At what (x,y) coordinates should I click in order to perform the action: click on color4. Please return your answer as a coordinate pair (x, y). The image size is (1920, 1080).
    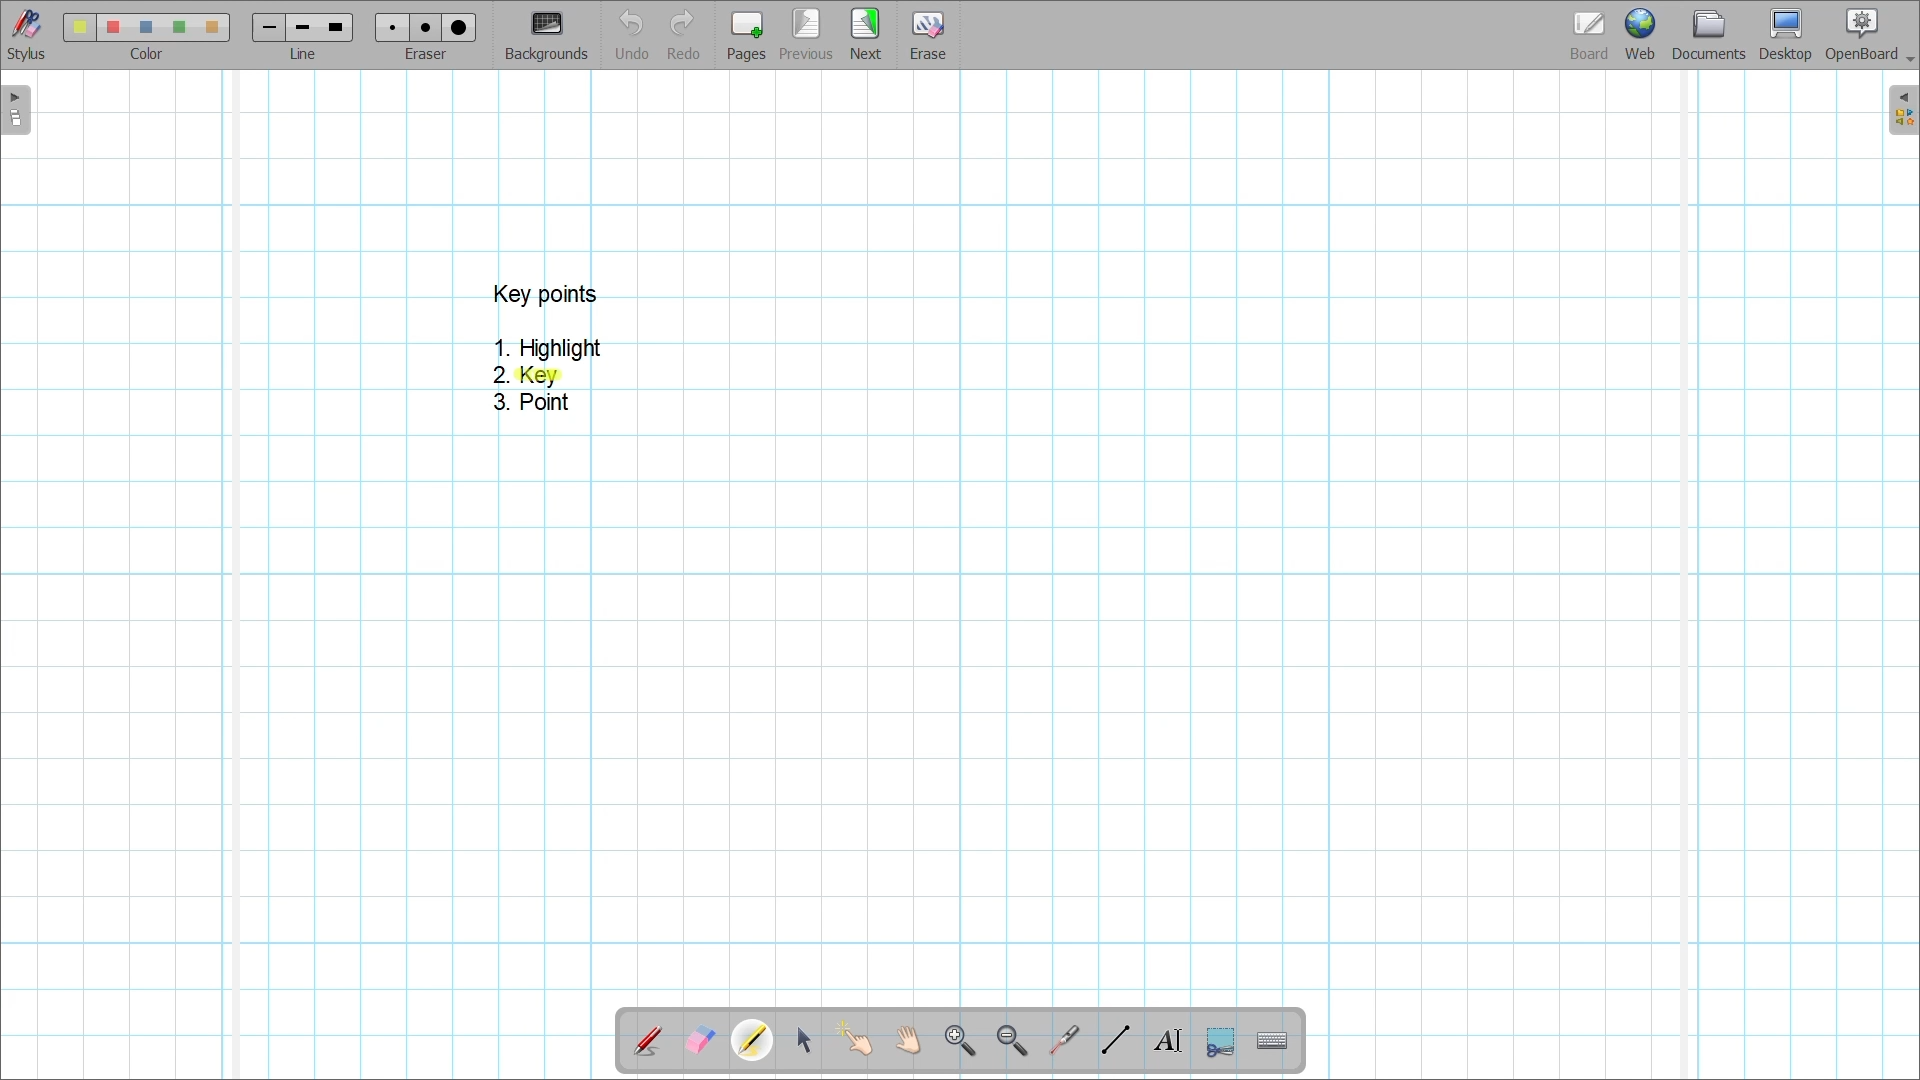
    Looking at the image, I should click on (178, 26).